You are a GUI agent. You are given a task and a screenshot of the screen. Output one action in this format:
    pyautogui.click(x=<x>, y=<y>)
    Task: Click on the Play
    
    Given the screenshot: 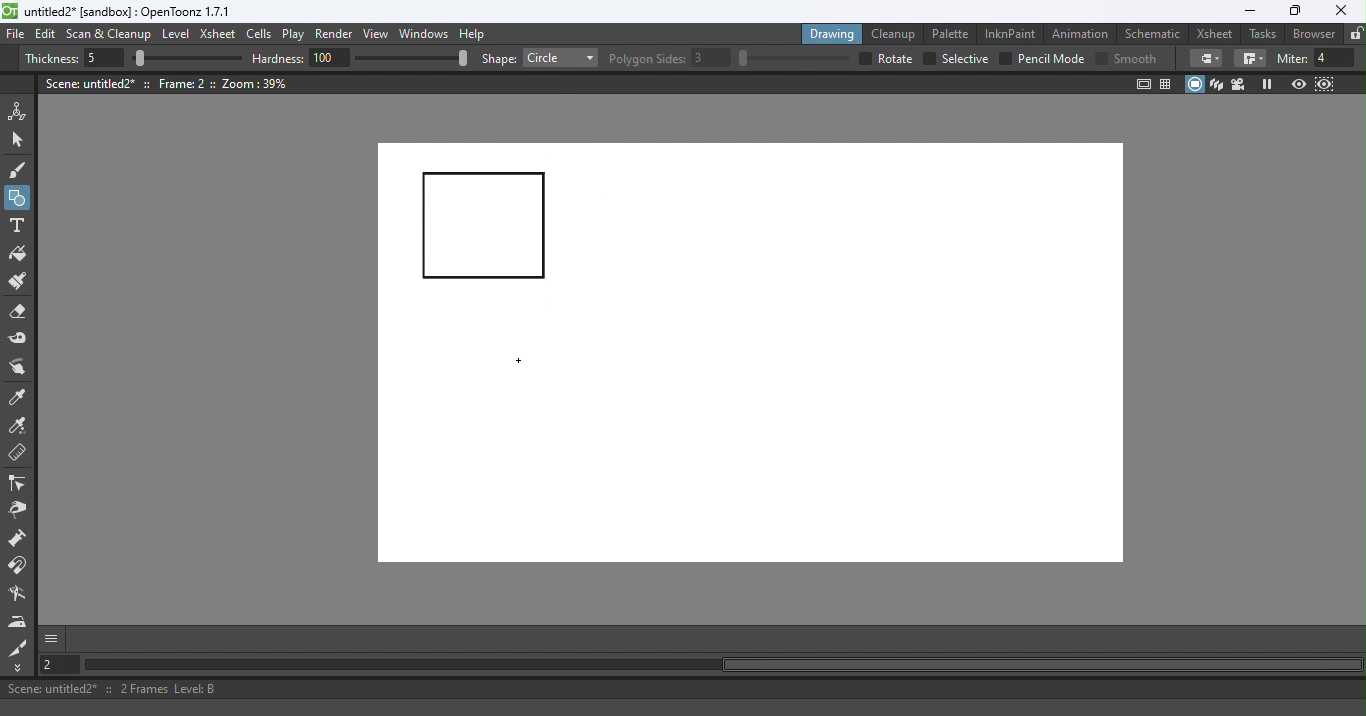 What is the action you would take?
    pyautogui.click(x=297, y=35)
    